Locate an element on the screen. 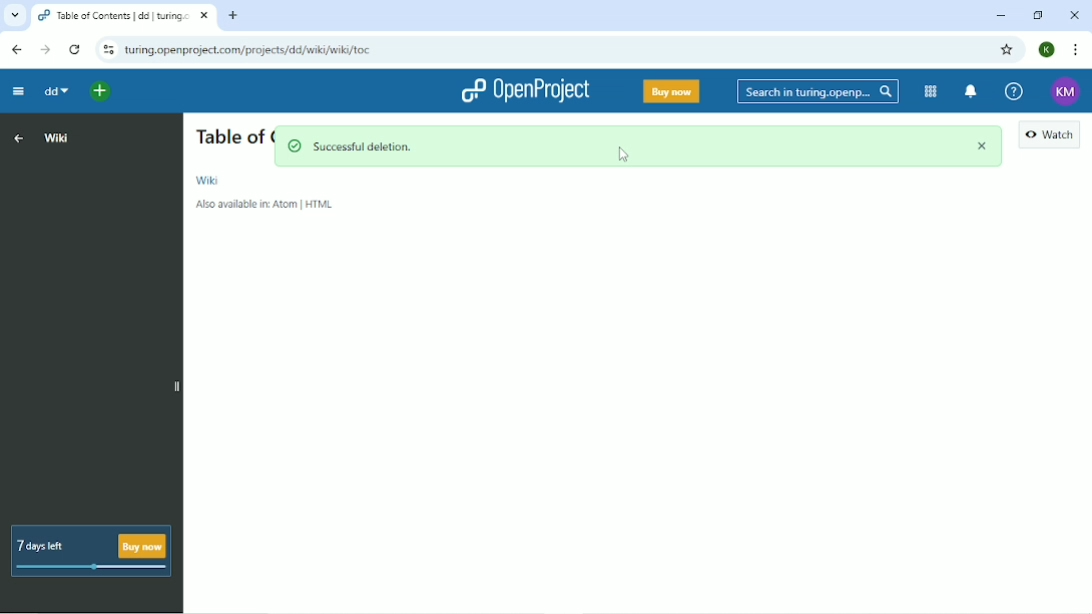 This screenshot has height=614, width=1092. meter is located at coordinates (87, 568).